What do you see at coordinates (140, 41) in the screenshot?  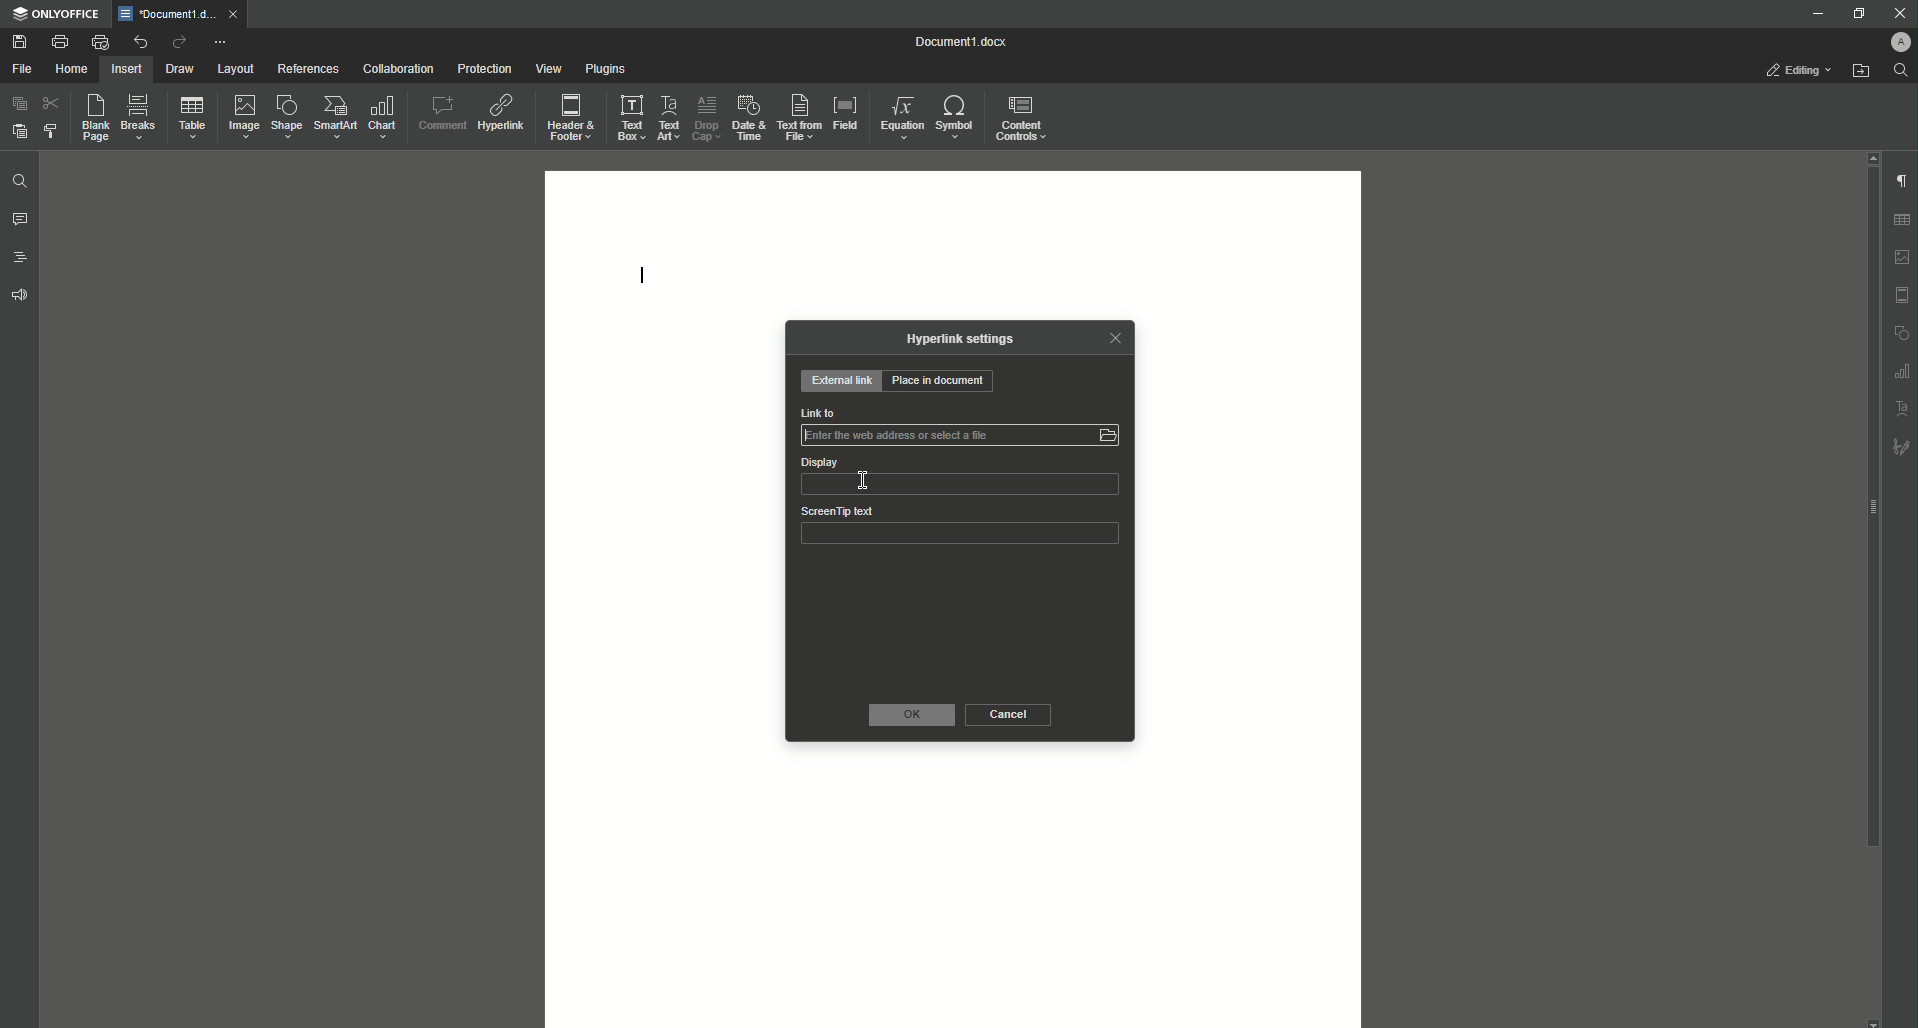 I see `Undo` at bounding box center [140, 41].